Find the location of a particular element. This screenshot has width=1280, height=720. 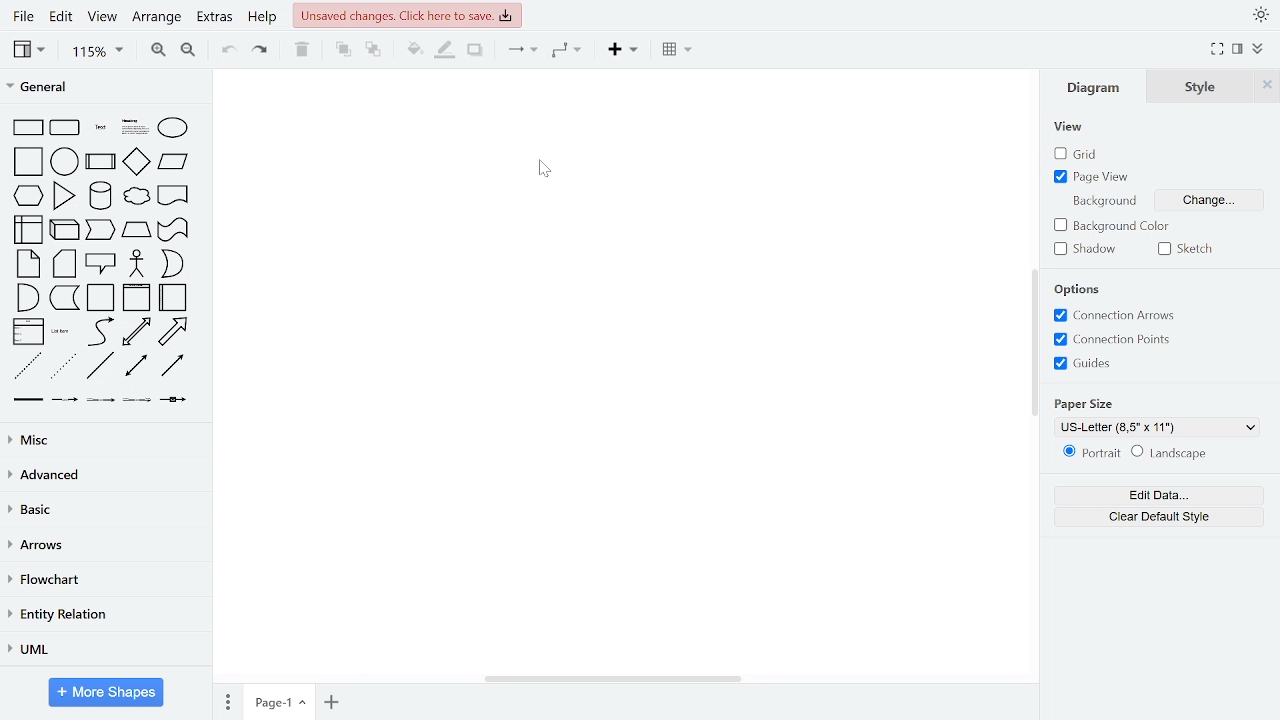

bidirectional arrow is located at coordinates (137, 333).